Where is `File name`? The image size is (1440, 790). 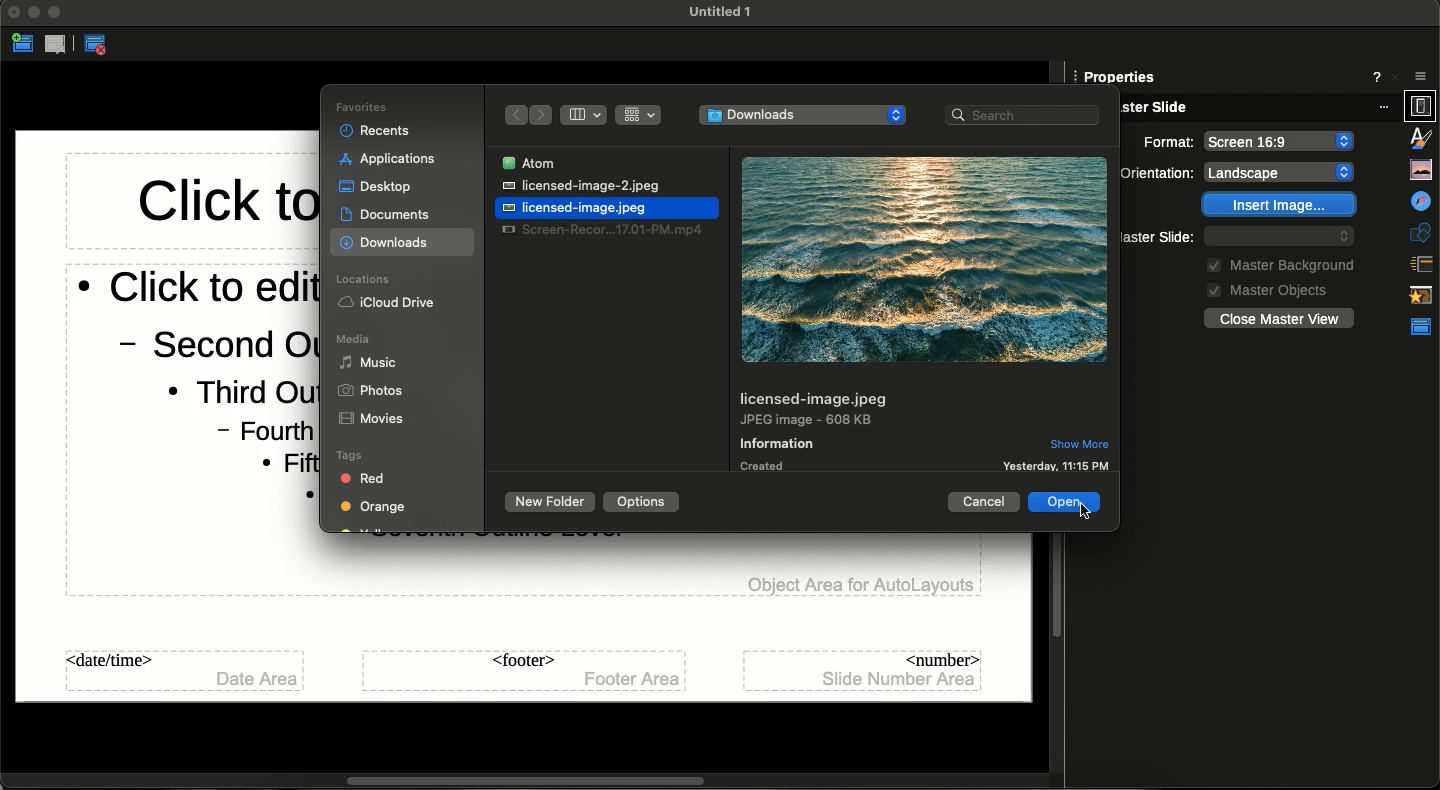 File name is located at coordinates (714, 11).